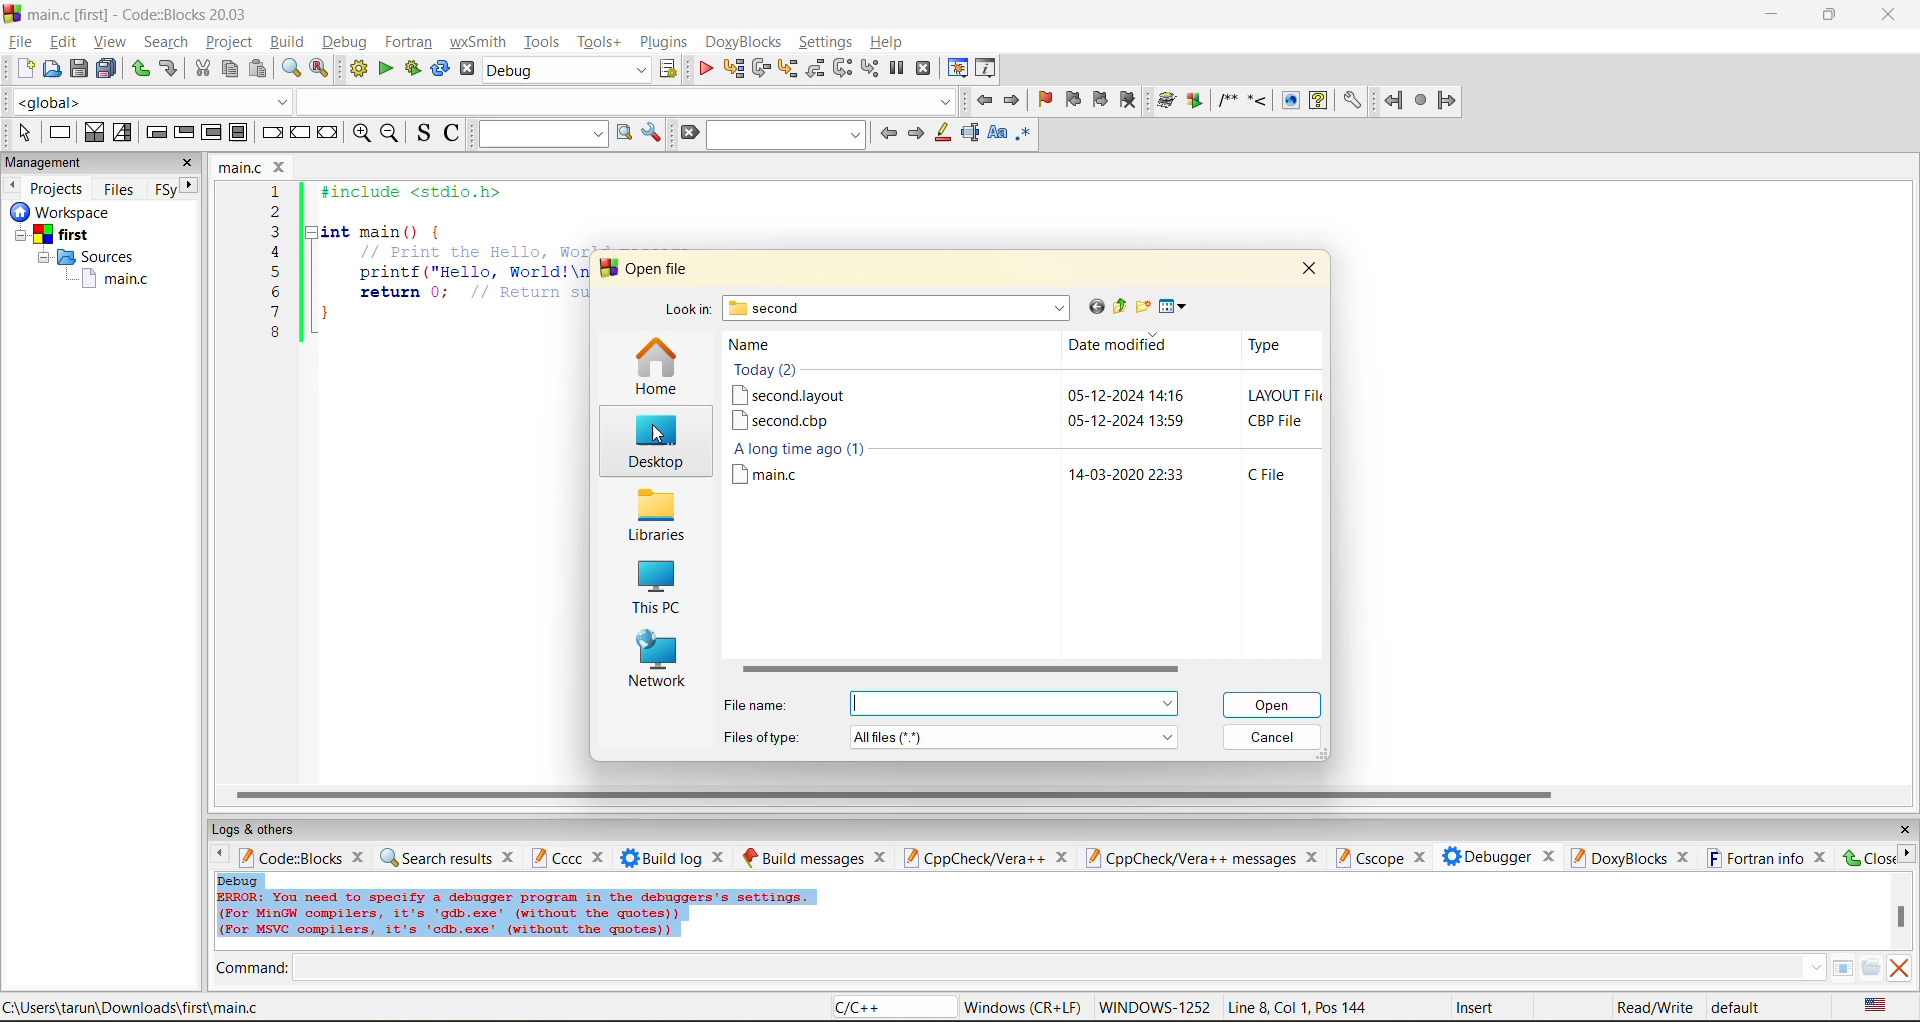  Describe the element at coordinates (599, 42) in the screenshot. I see `tools+` at that location.